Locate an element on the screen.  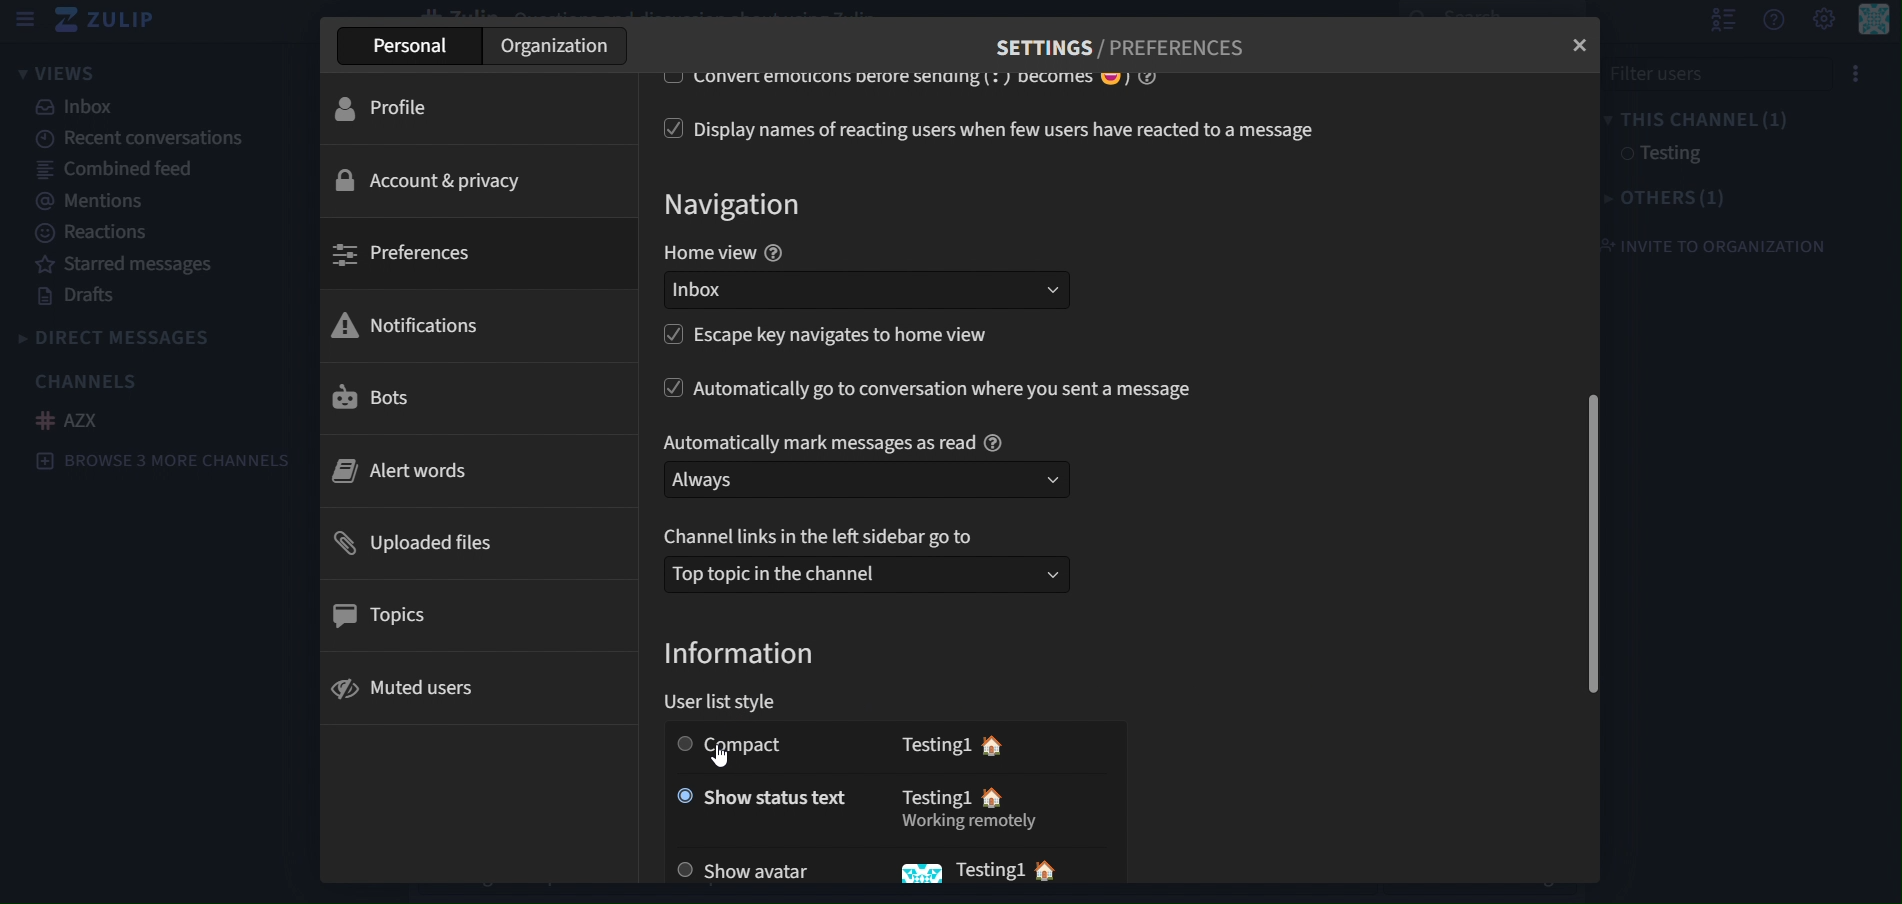
inbox is located at coordinates (876, 293).